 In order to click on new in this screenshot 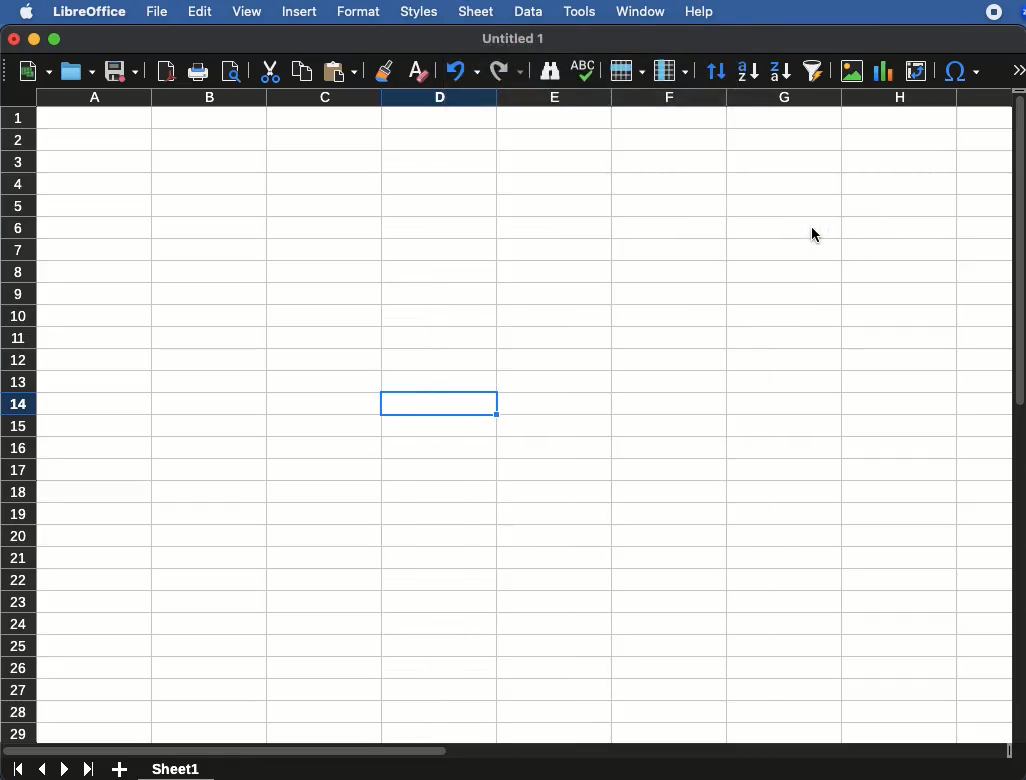, I will do `click(29, 73)`.